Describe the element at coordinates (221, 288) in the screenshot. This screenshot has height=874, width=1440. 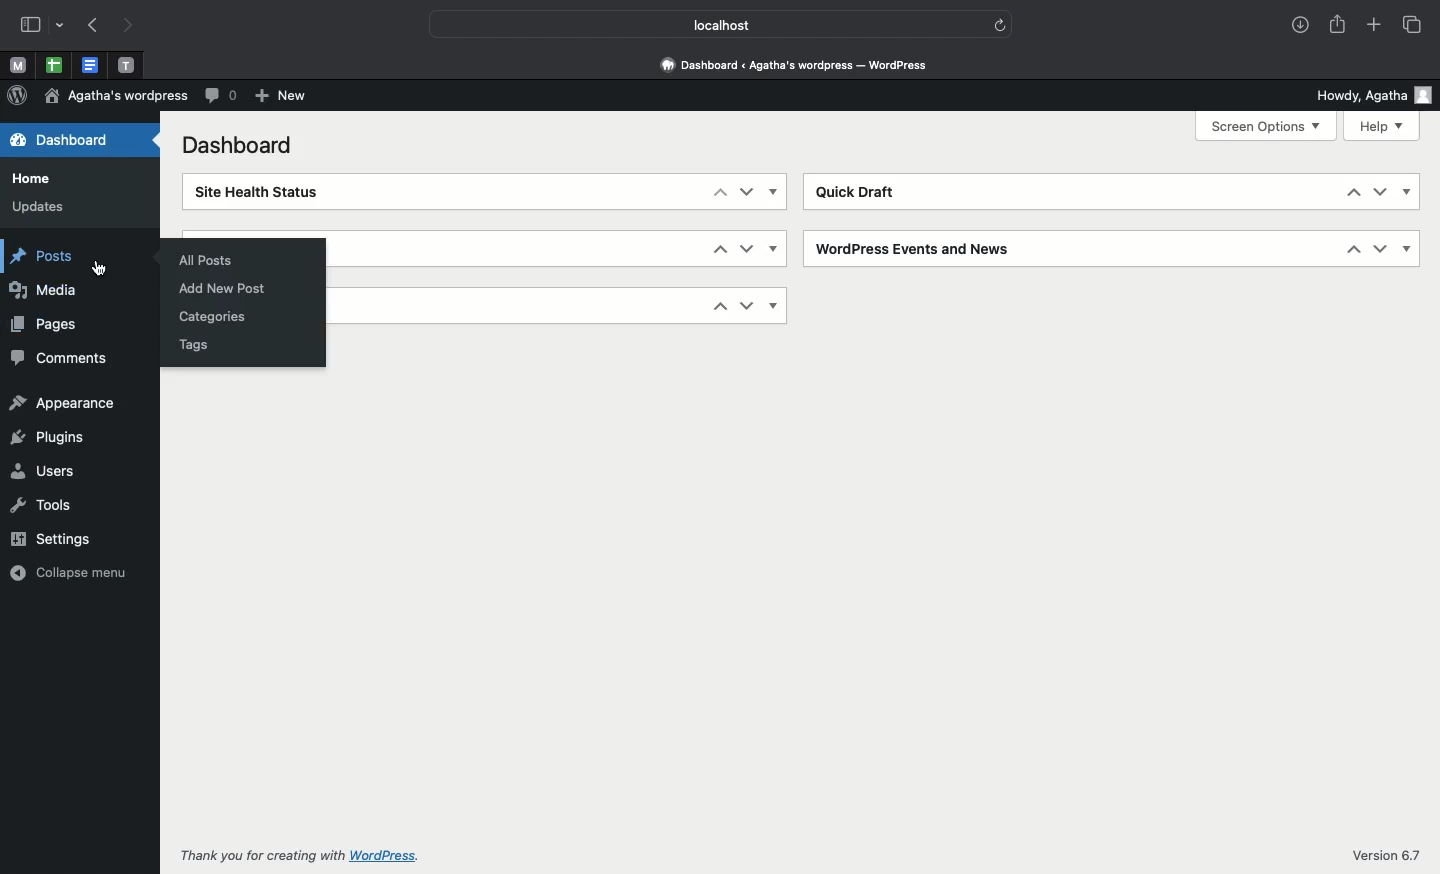
I see `Add new post` at that location.